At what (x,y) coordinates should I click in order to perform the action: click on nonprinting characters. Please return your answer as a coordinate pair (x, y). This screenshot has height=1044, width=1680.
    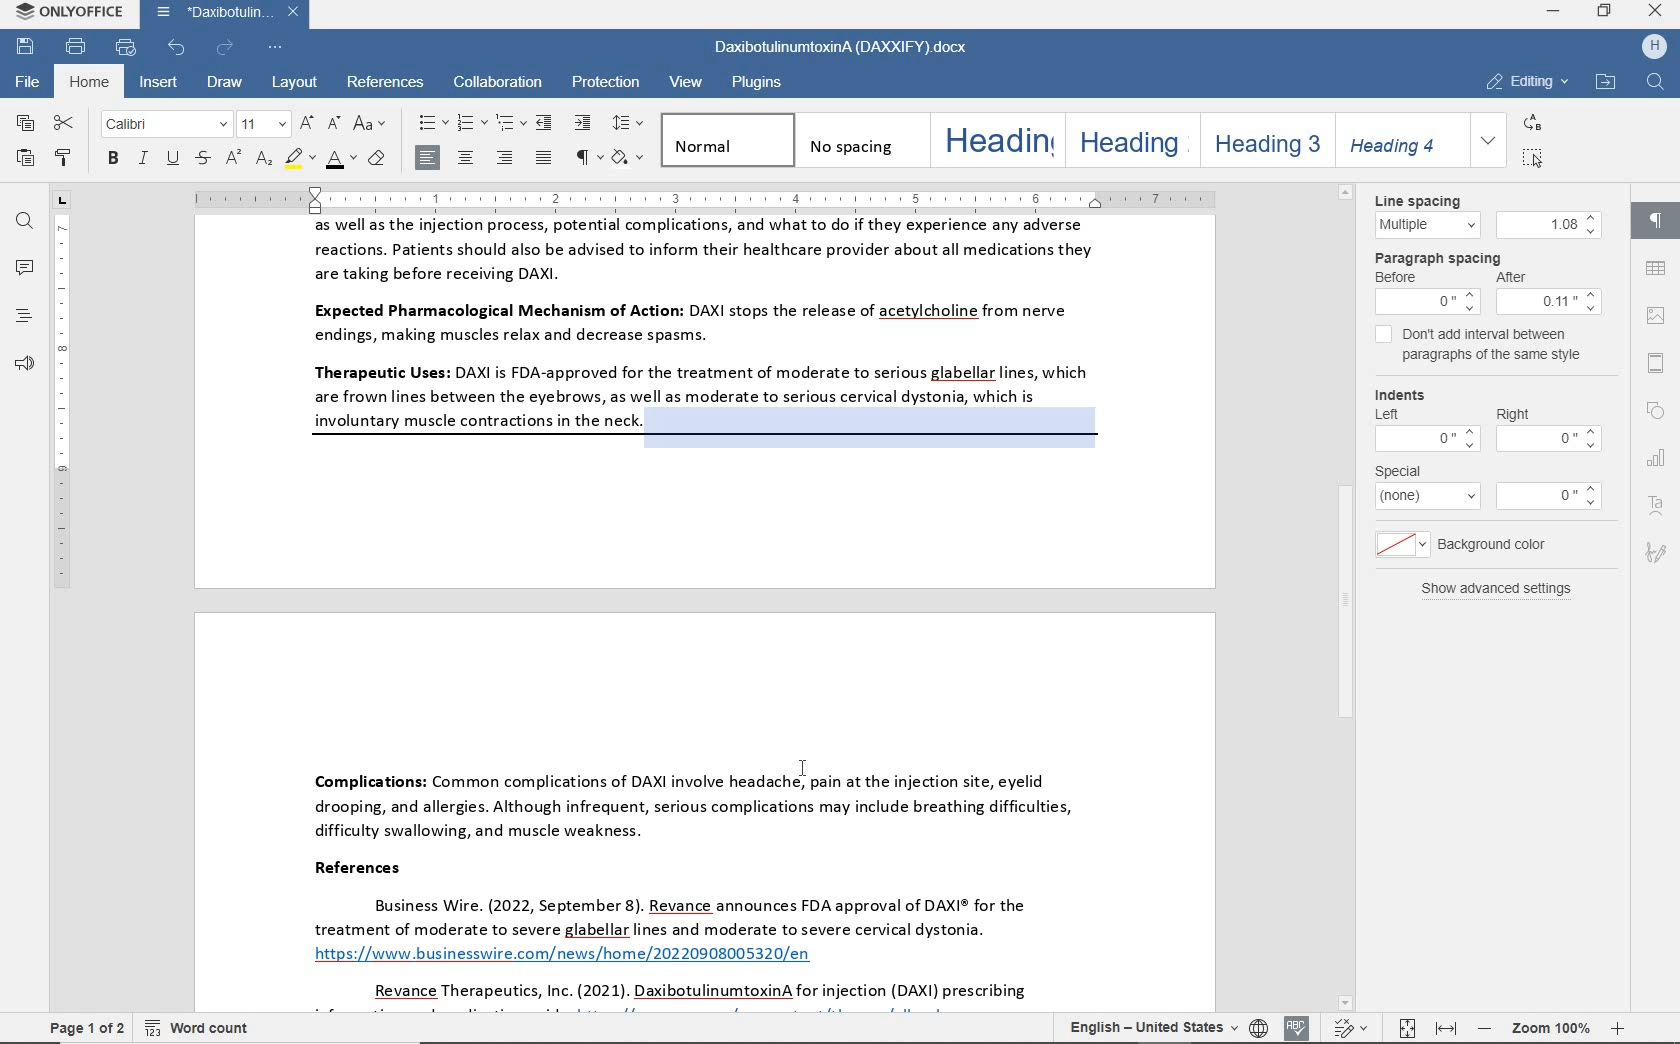
    Looking at the image, I should click on (586, 158).